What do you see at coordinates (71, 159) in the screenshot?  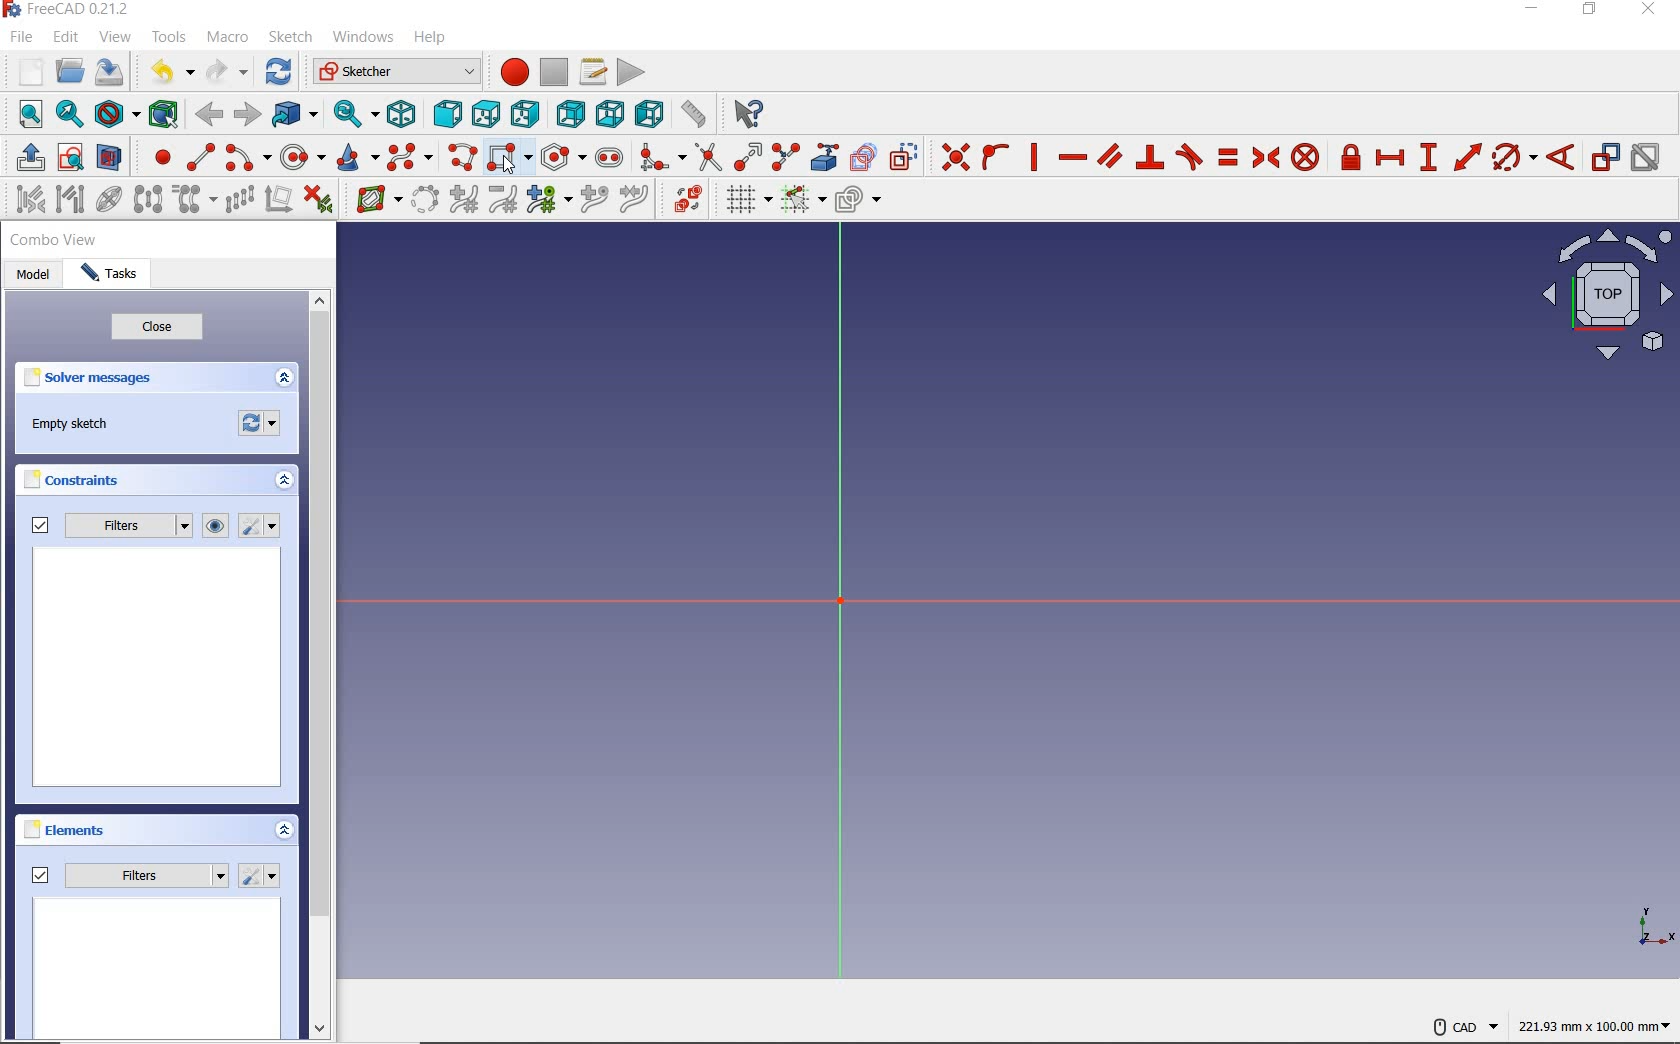 I see `view sketch` at bounding box center [71, 159].